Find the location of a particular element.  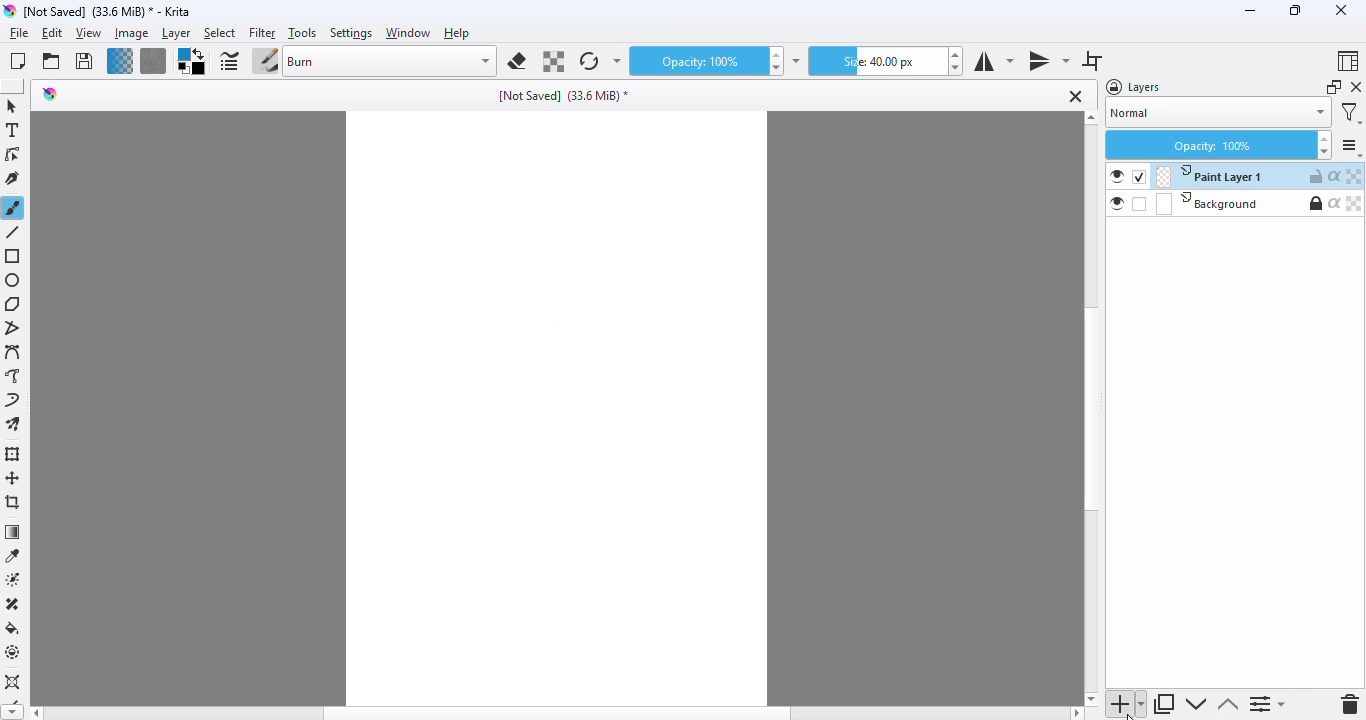

title is located at coordinates (565, 96).